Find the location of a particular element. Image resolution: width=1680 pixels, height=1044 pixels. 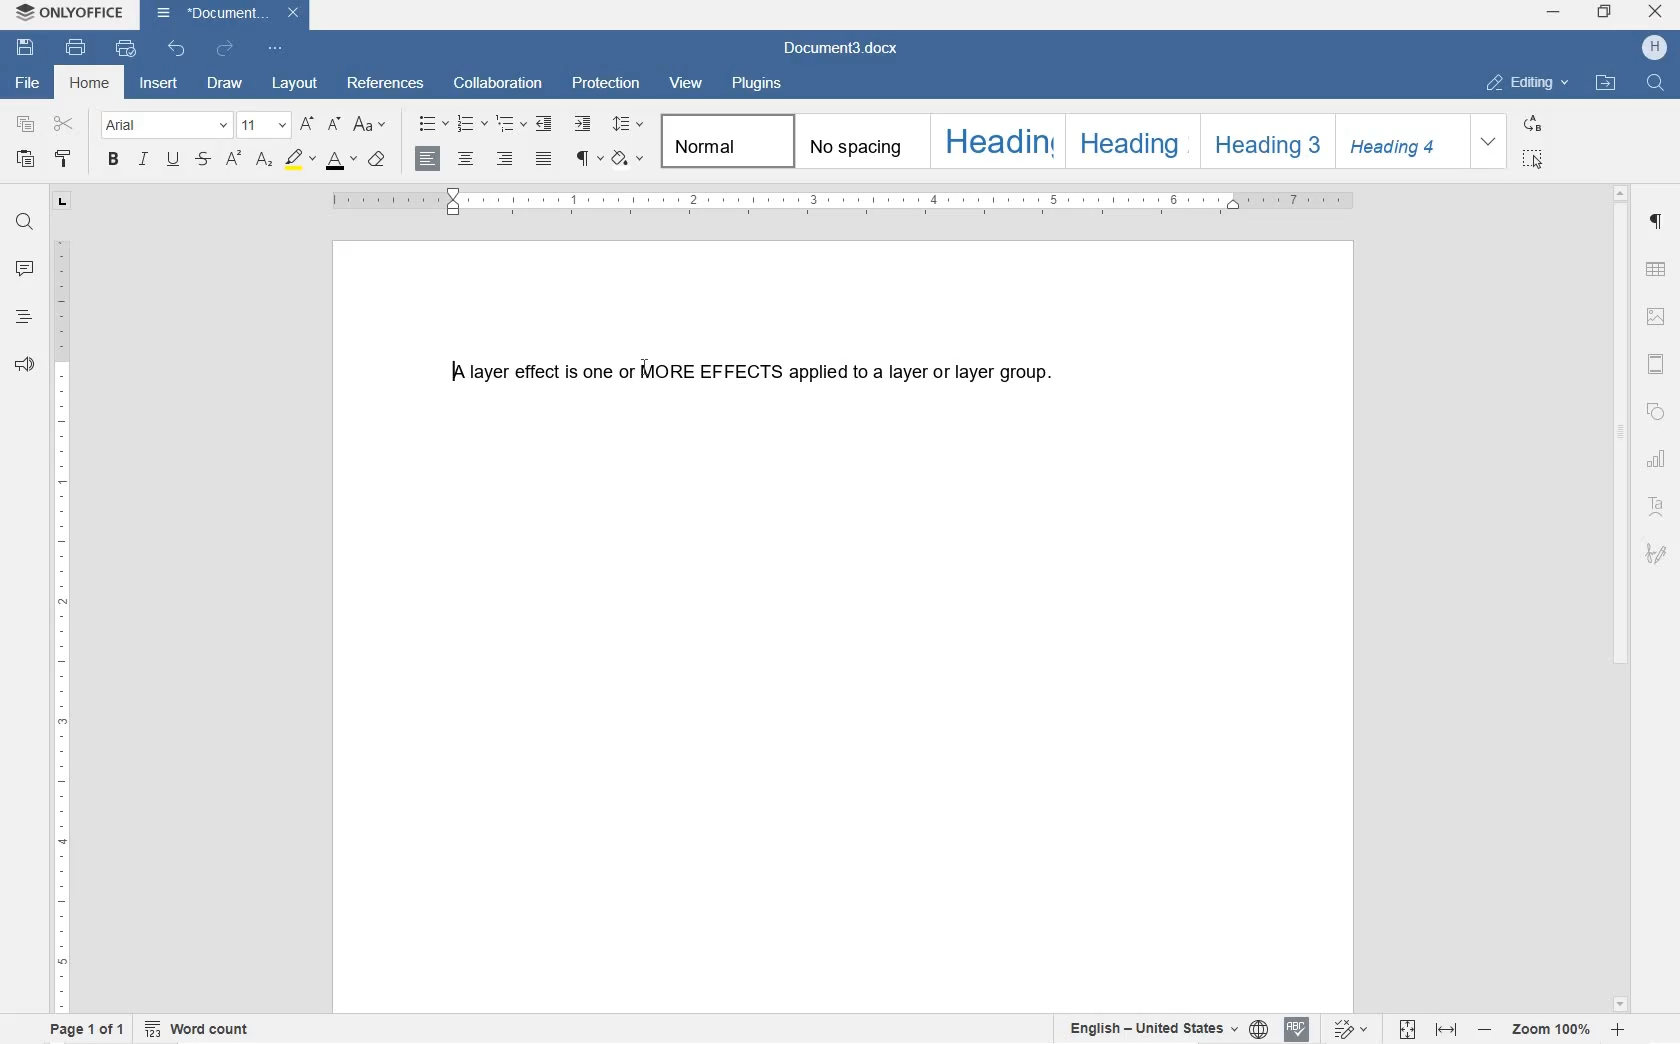

A layer effect is one or MORE EFFECTS applied to a layer or layer group. is located at coordinates (757, 372).